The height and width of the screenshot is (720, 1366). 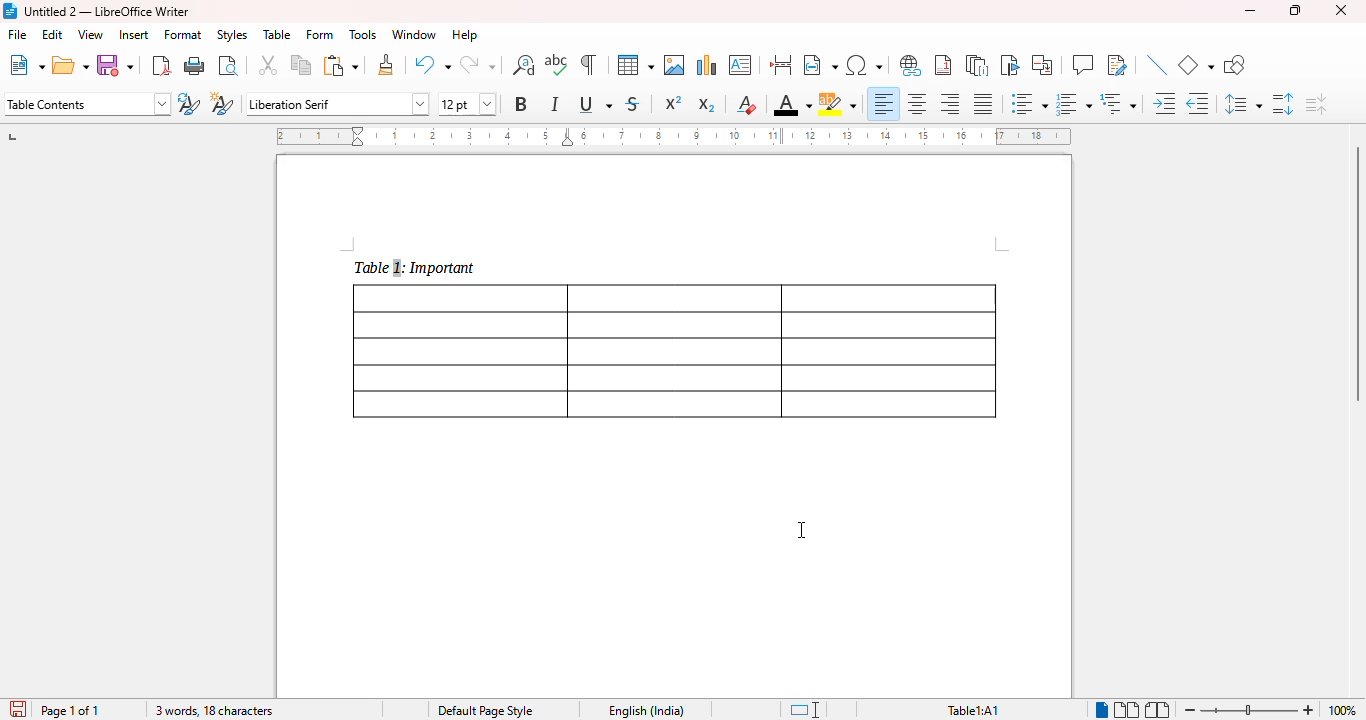 I want to click on form, so click(x=319, y=34).